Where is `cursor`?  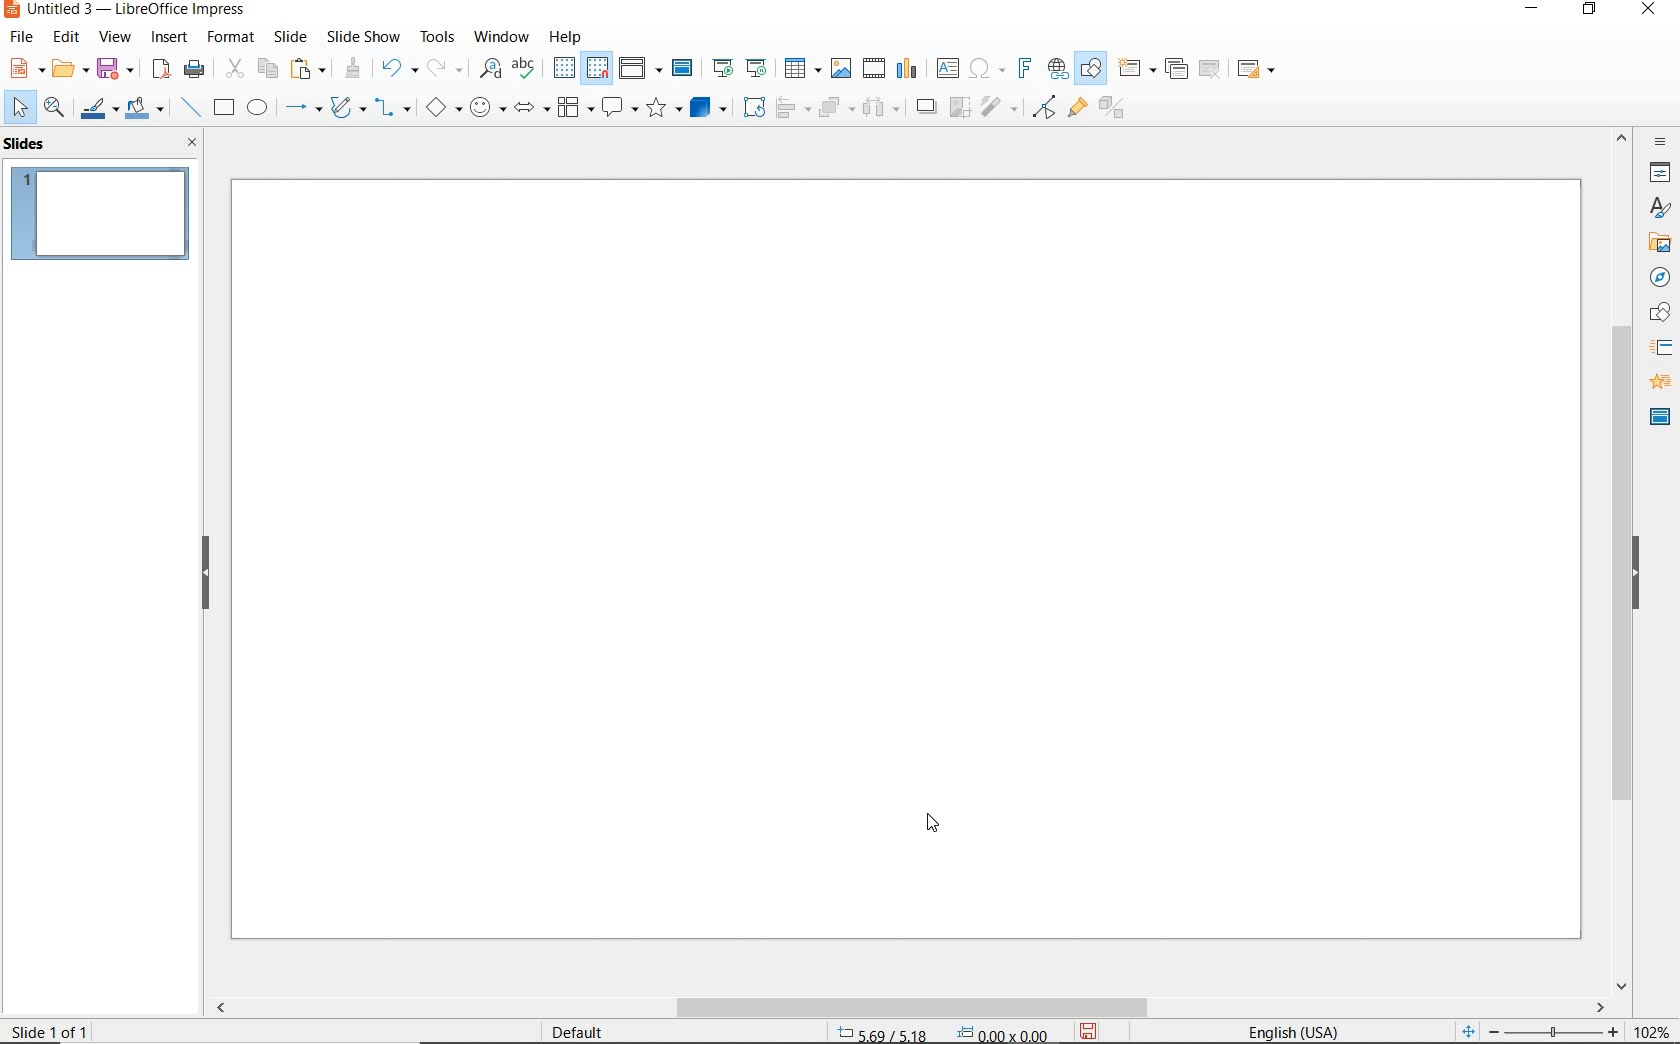
cursor is located at coordinates (930, 820).